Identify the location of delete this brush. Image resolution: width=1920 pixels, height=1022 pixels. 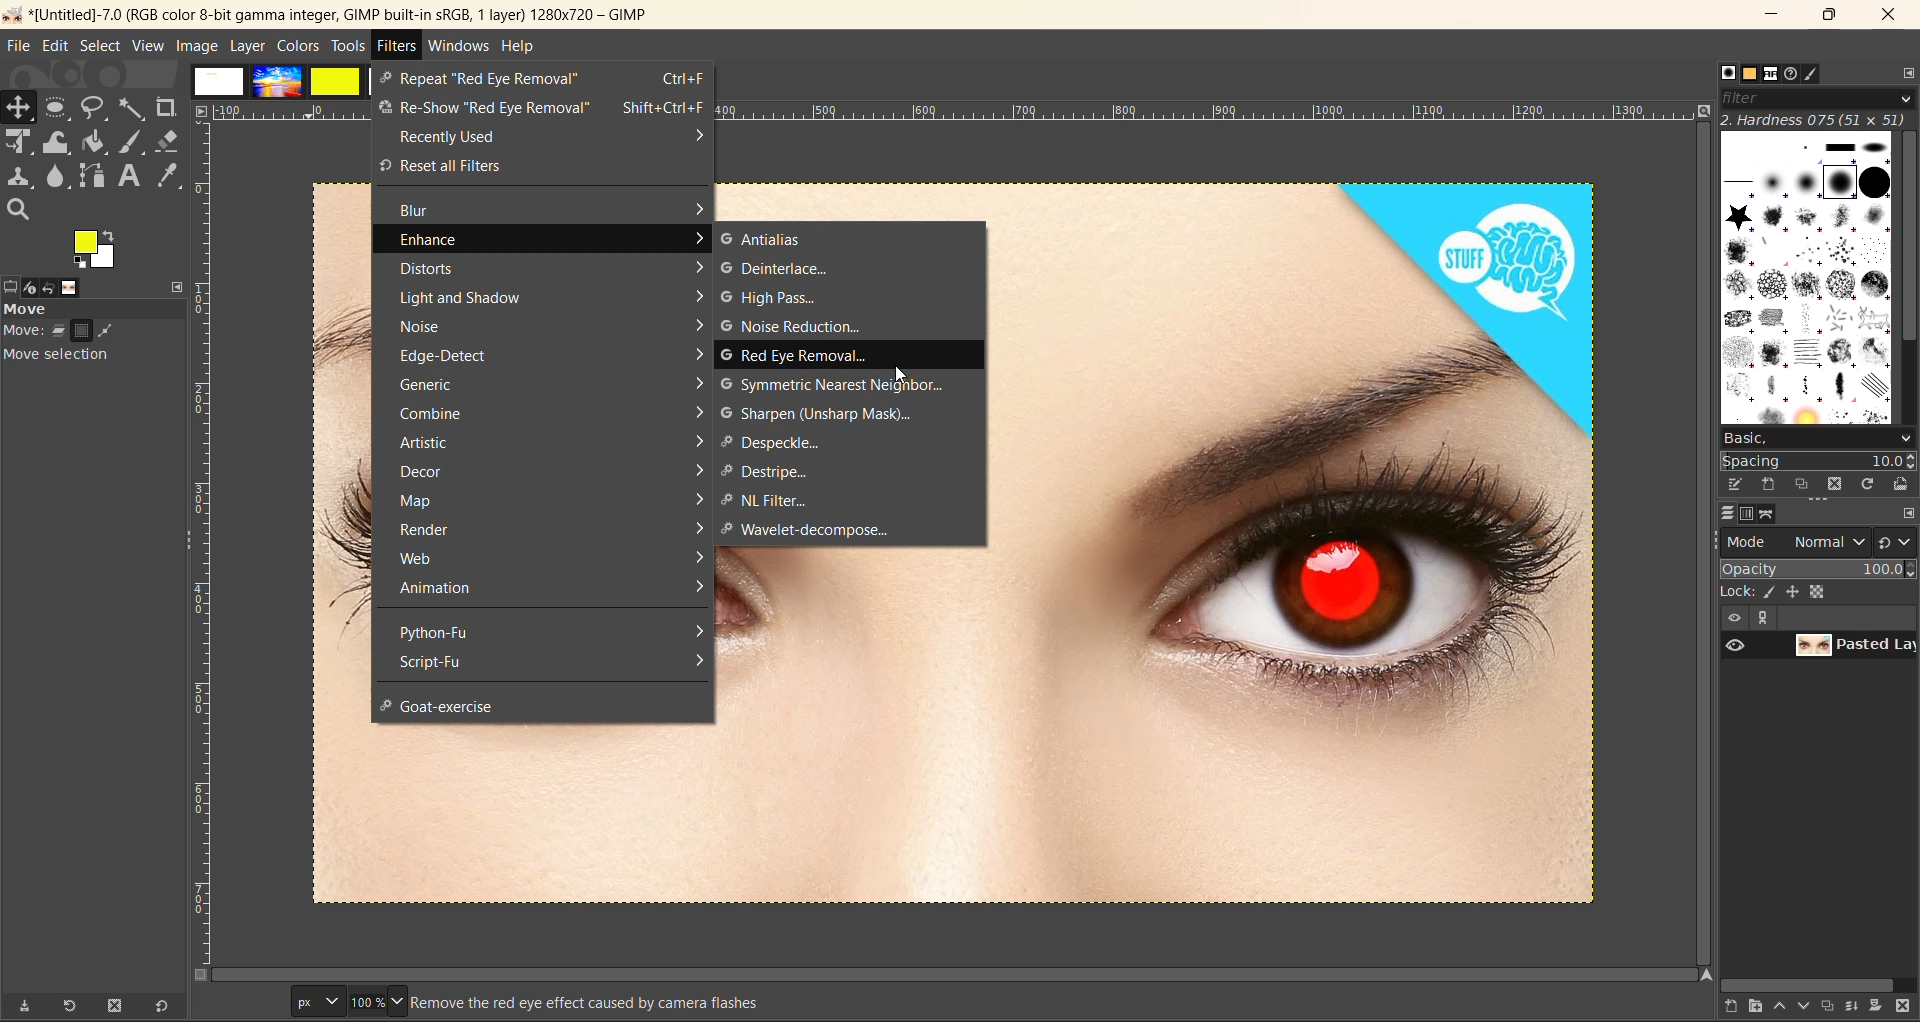
(1831, 485).